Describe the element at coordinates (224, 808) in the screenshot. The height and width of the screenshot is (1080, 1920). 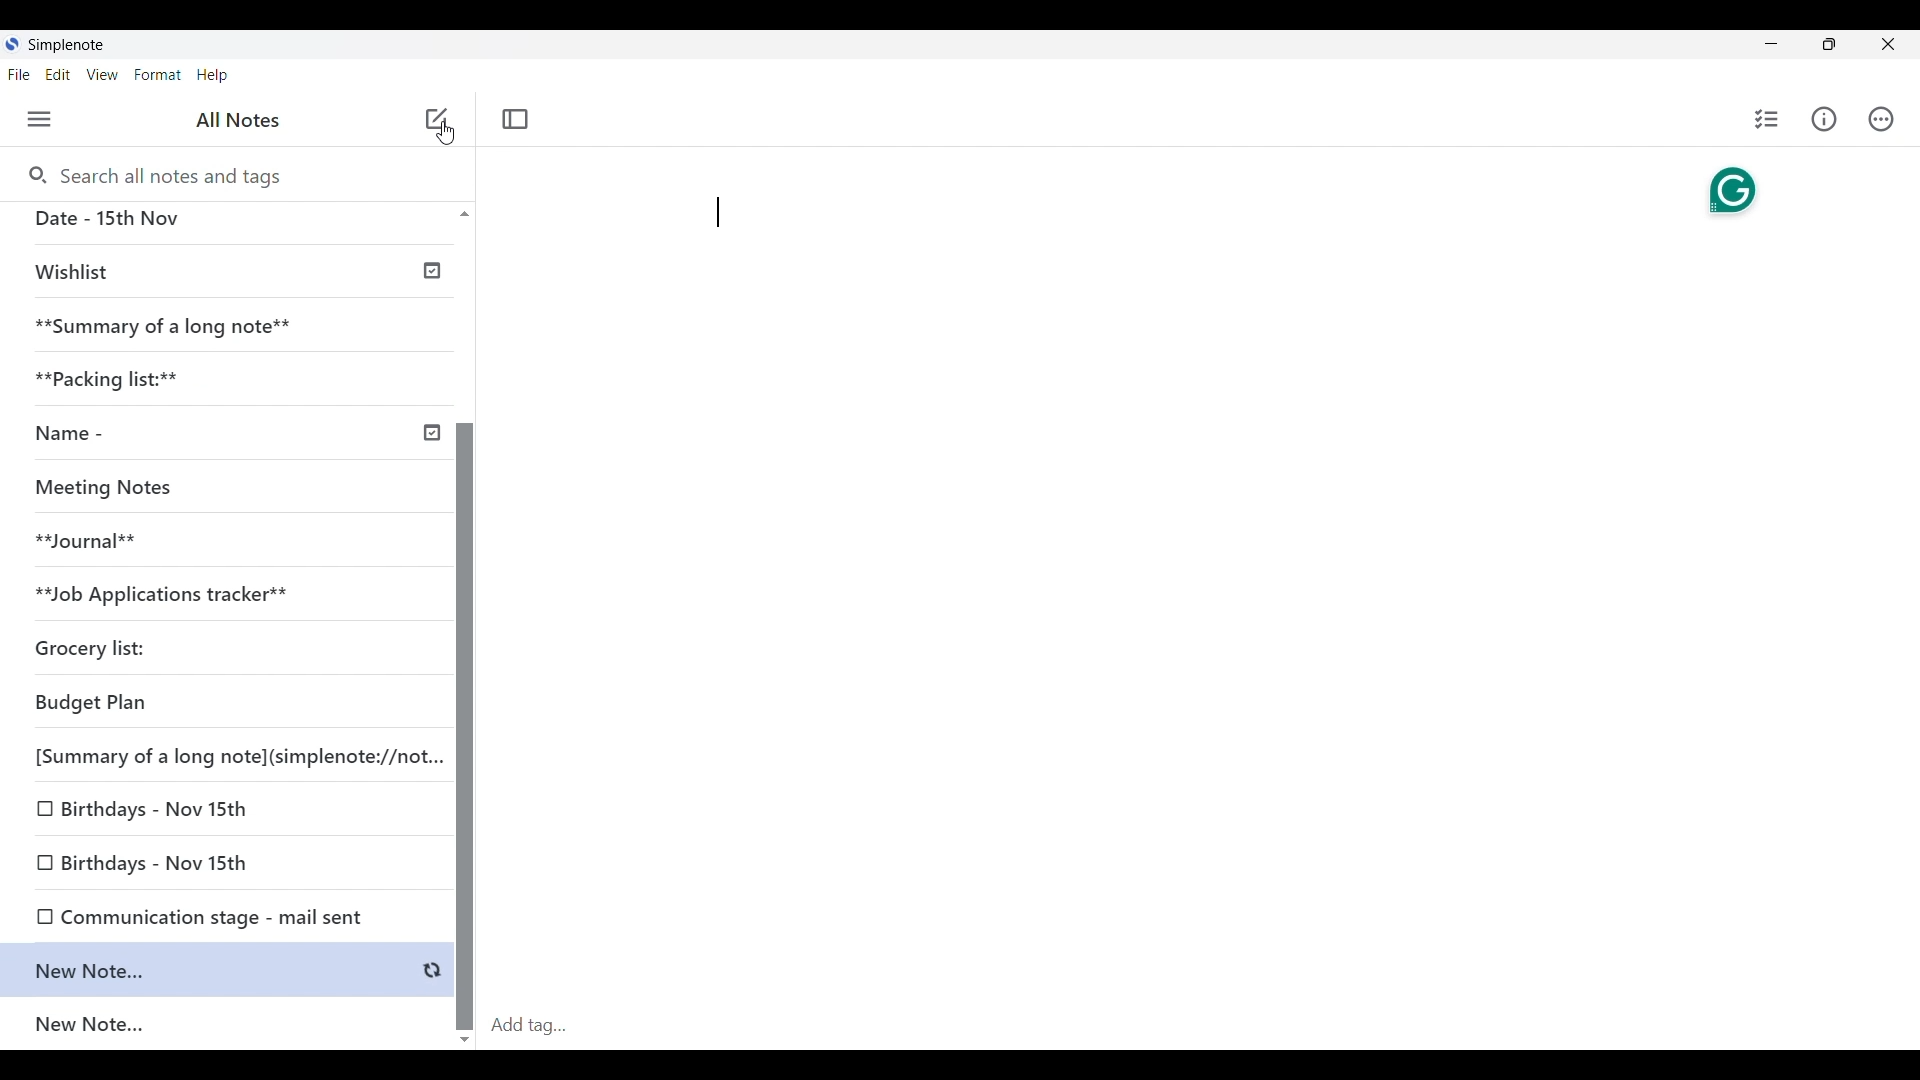
I see `Birthdays - Nov 15th` at that location.